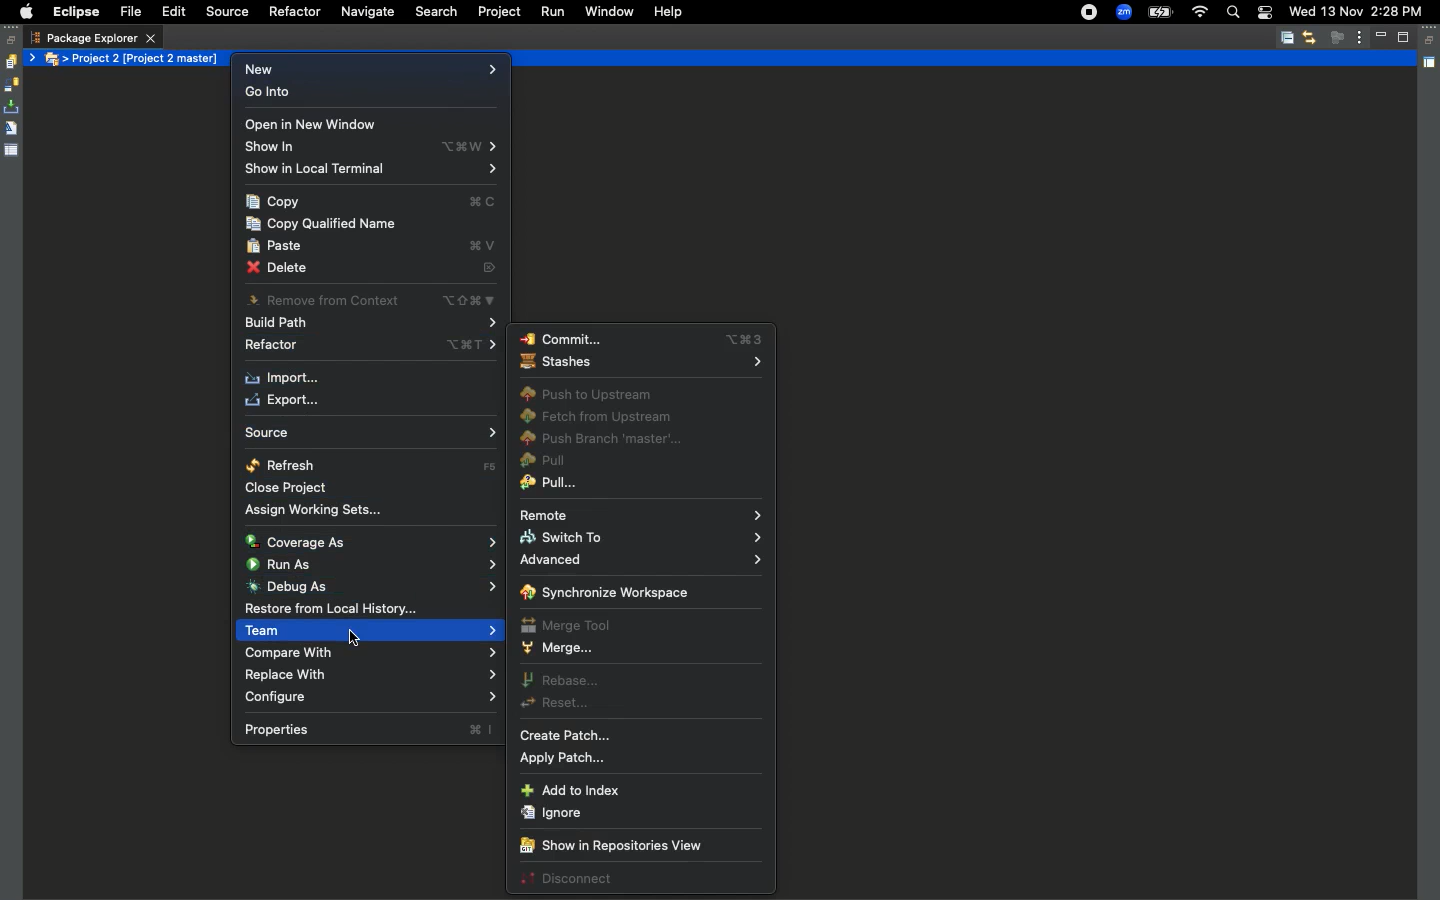 The image size is (1440, 900). I want to click on Build path, so click(378, 324).